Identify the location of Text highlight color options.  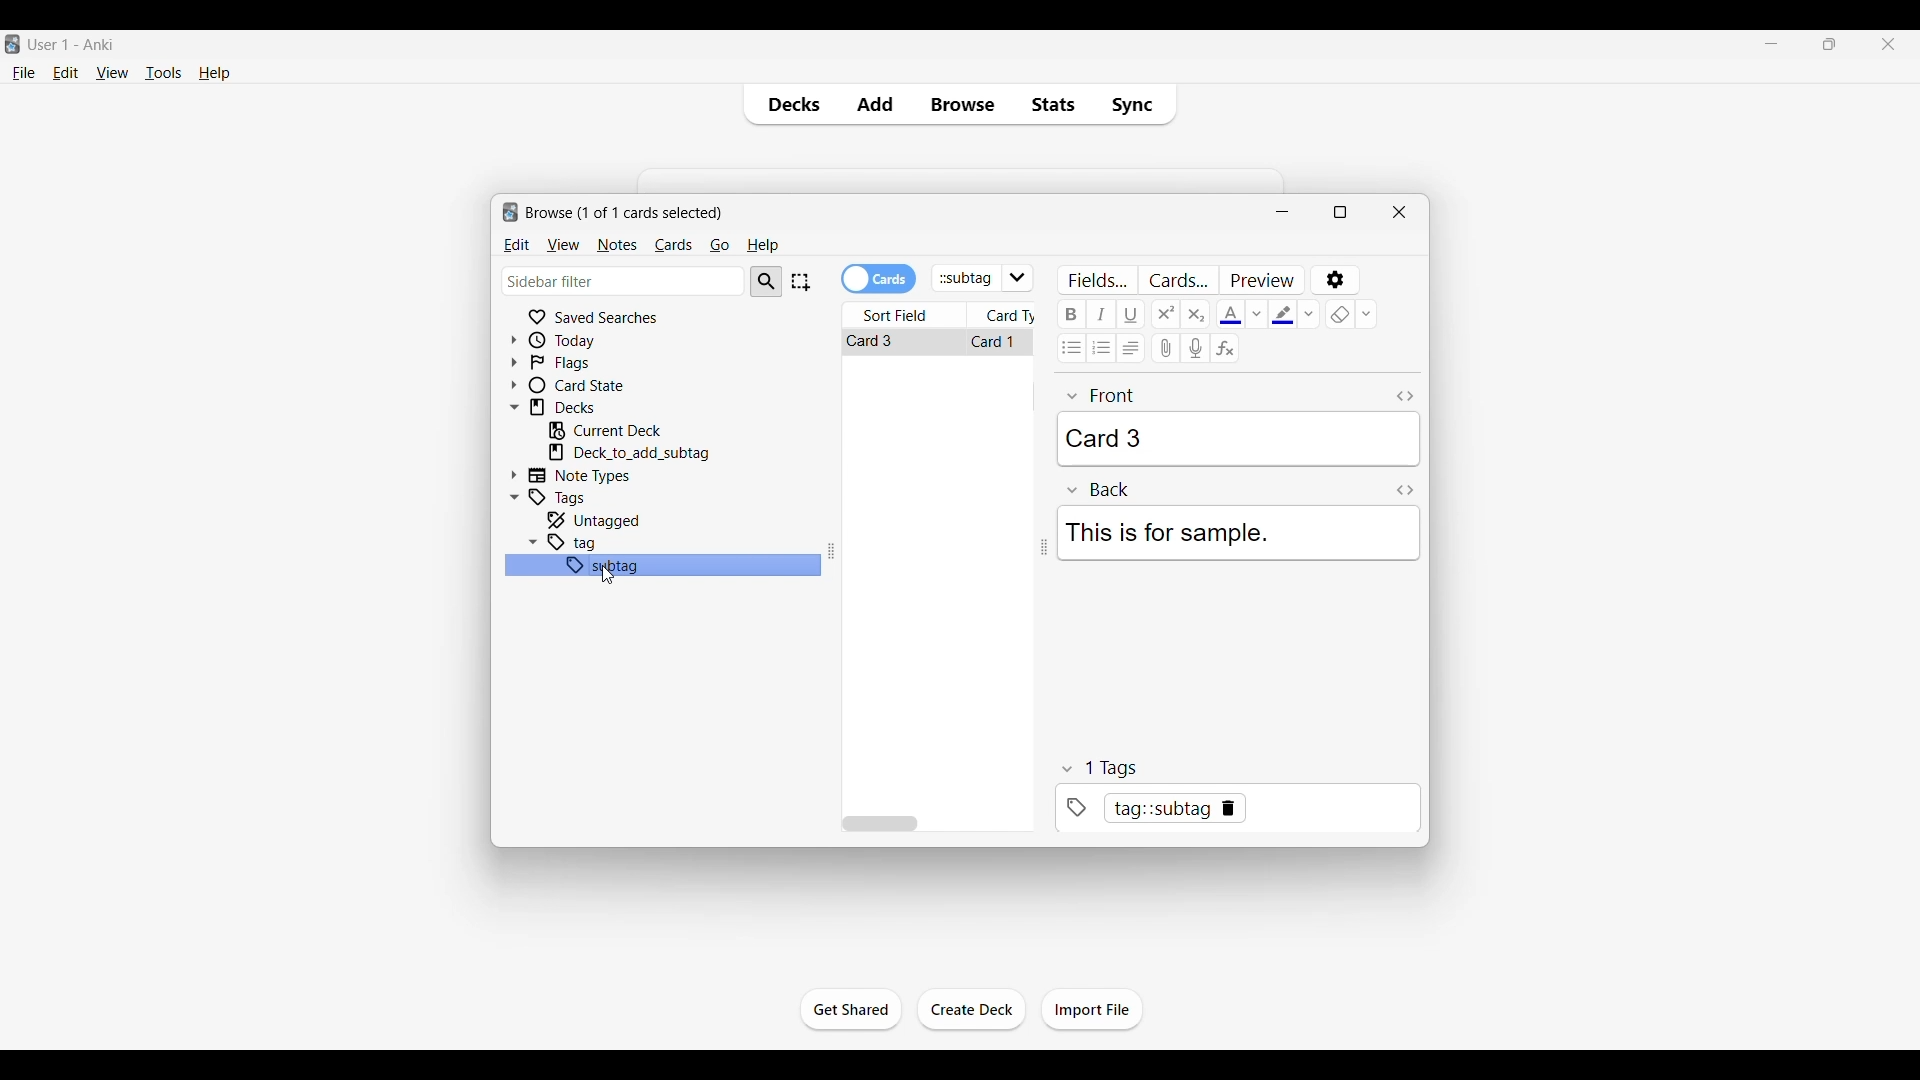
(1309, 314).